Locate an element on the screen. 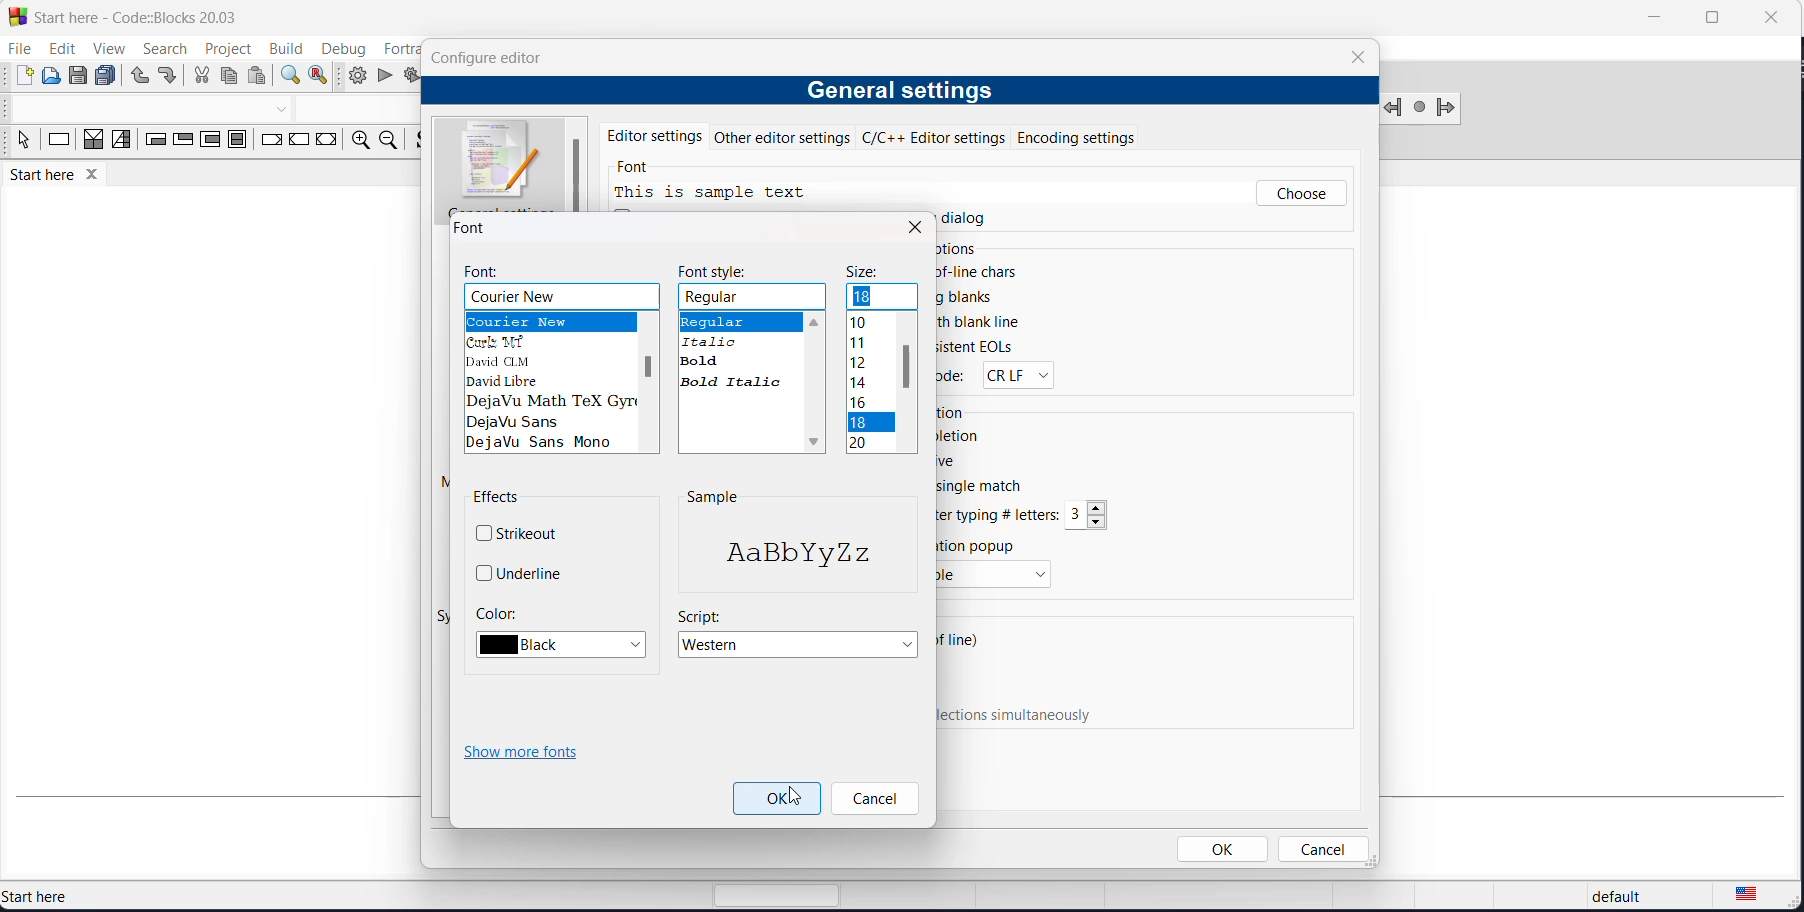 The image size is (1804, 912). file is located at coordinates (18, 49).